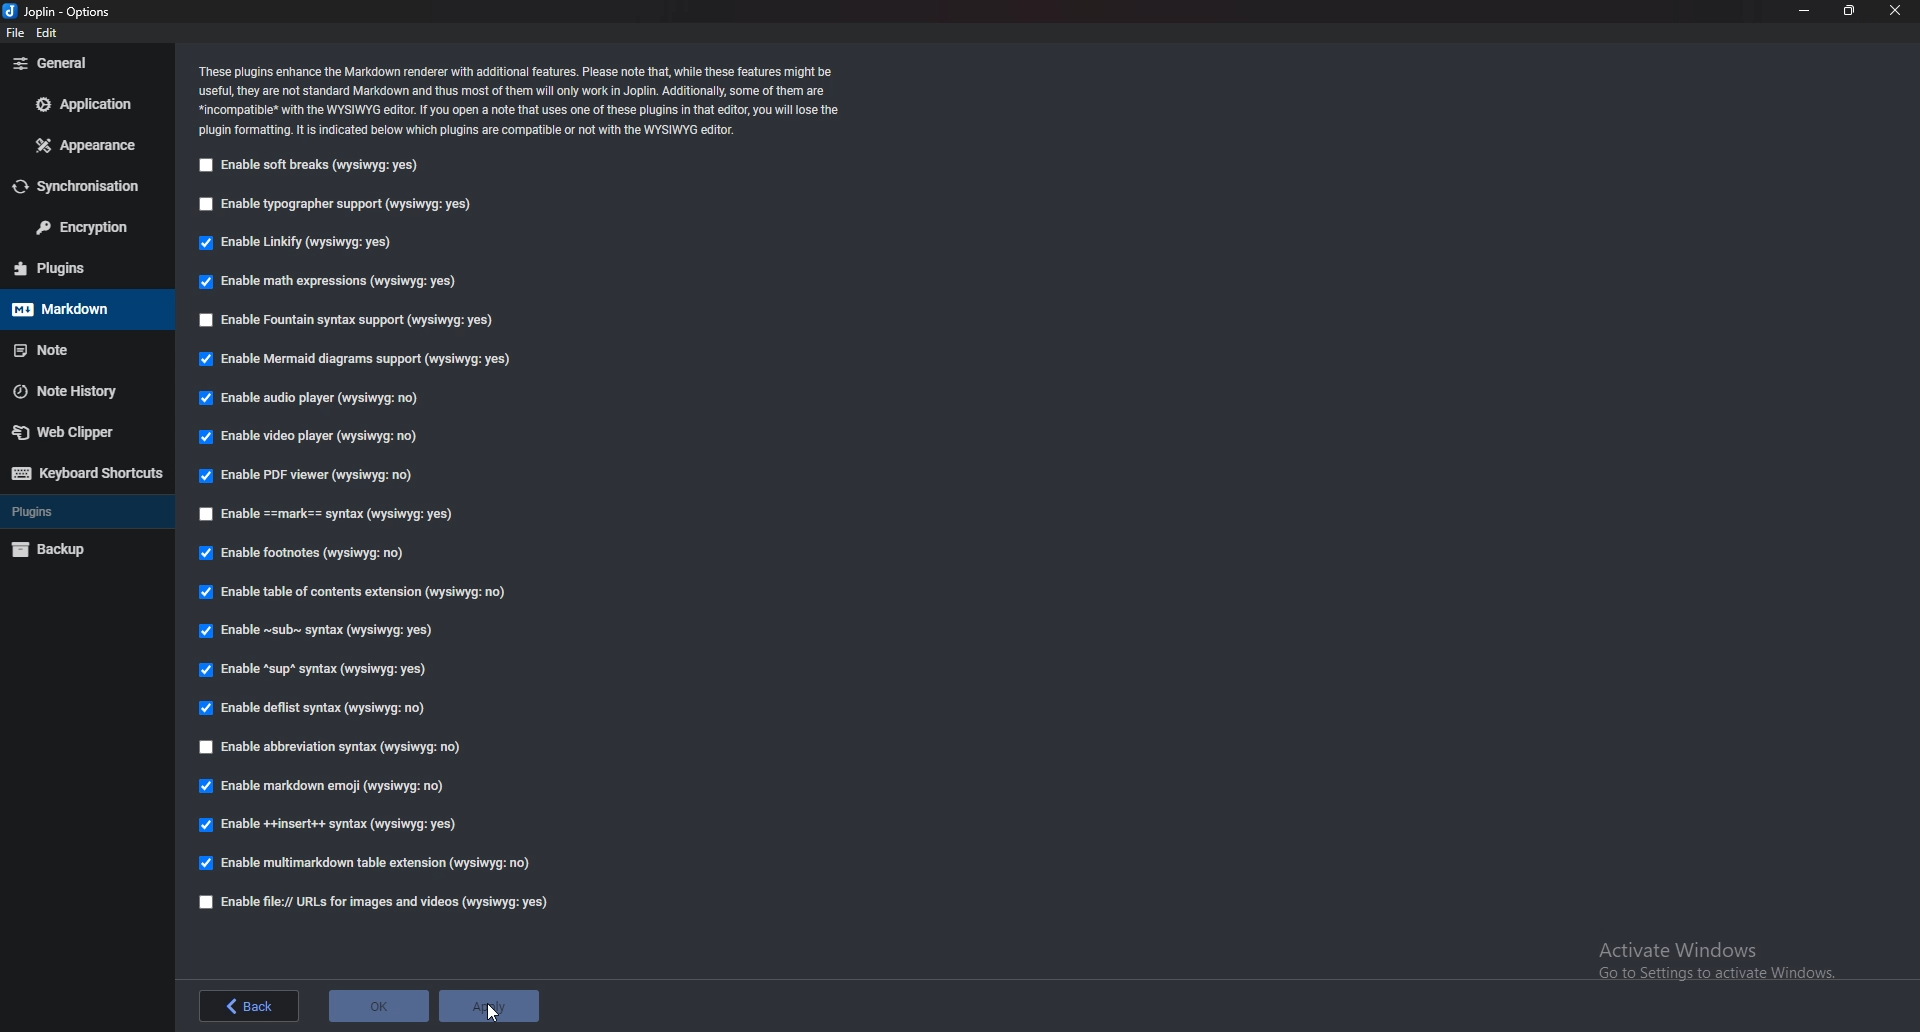 This screenshot has height=1032, width=1920. Describe the element at coordinates (378, 1004) in the screenshot. I see `ok` at that location.